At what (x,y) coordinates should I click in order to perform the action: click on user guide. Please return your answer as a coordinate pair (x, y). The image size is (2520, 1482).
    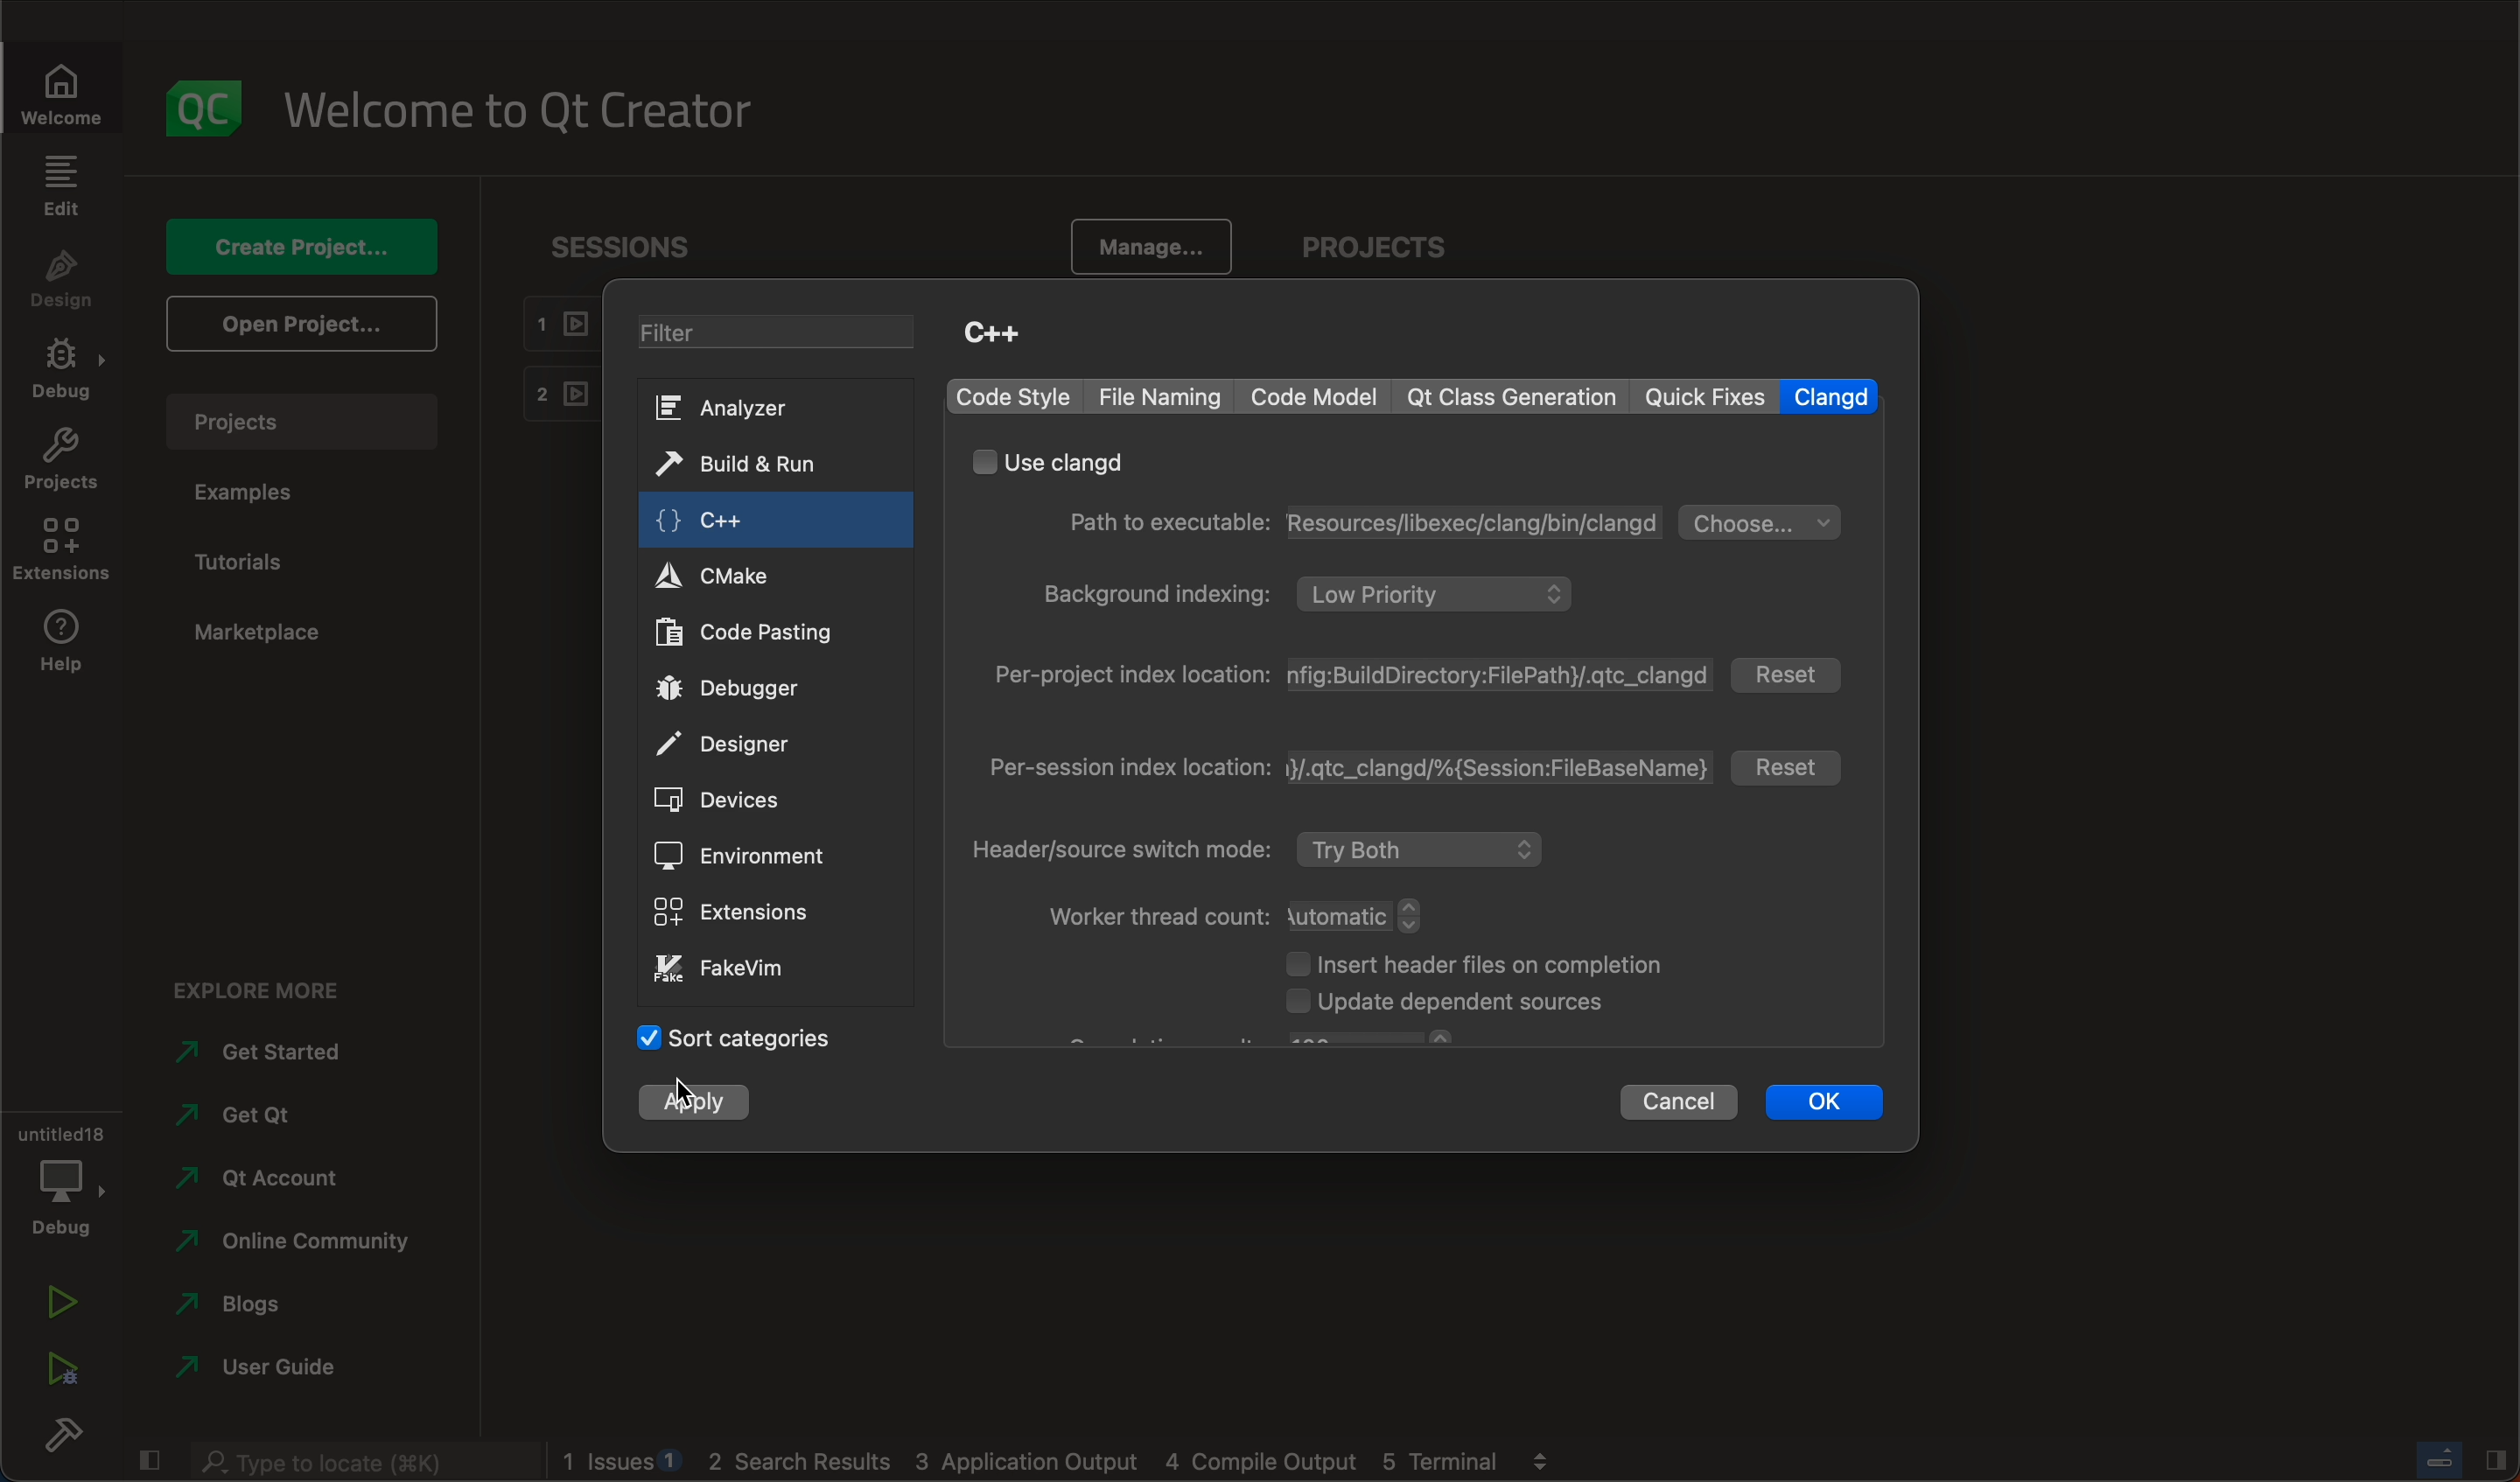
    Looking at the image, I should click on (284, 1368).